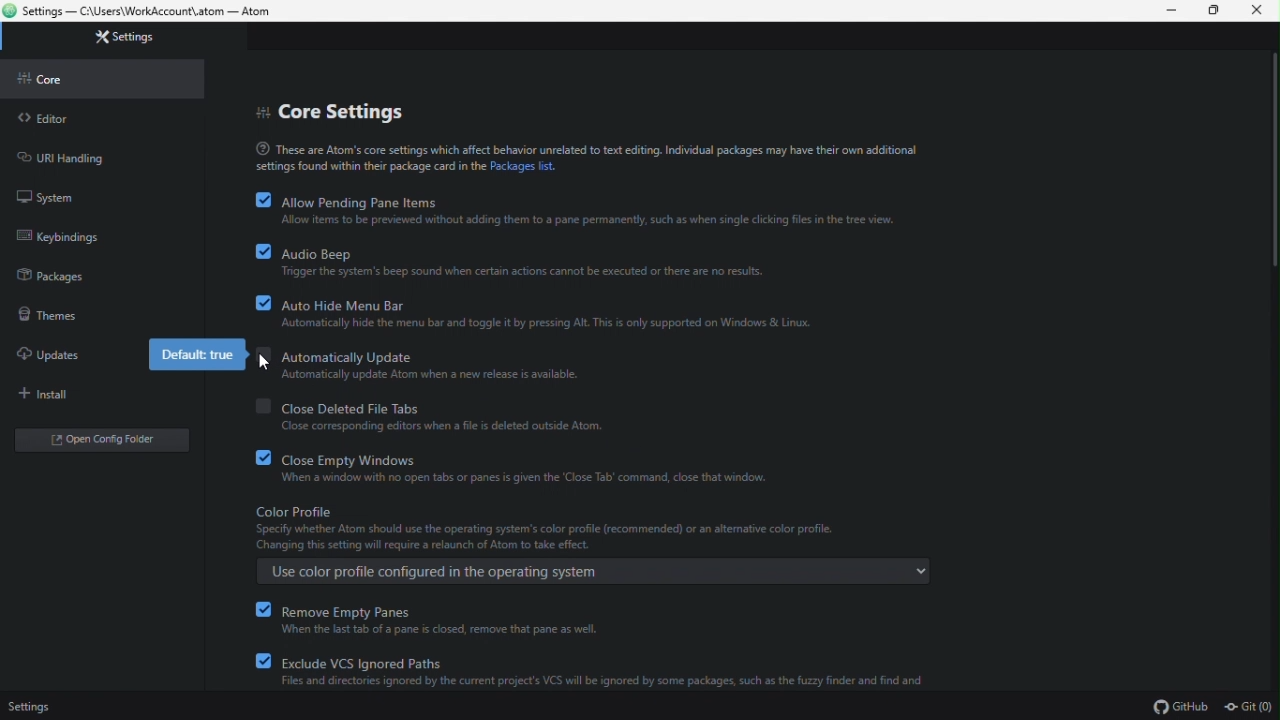  What do you see at coordinates (588, 158) in the screenshot?
I see `text` at bounding box center [588, 158].